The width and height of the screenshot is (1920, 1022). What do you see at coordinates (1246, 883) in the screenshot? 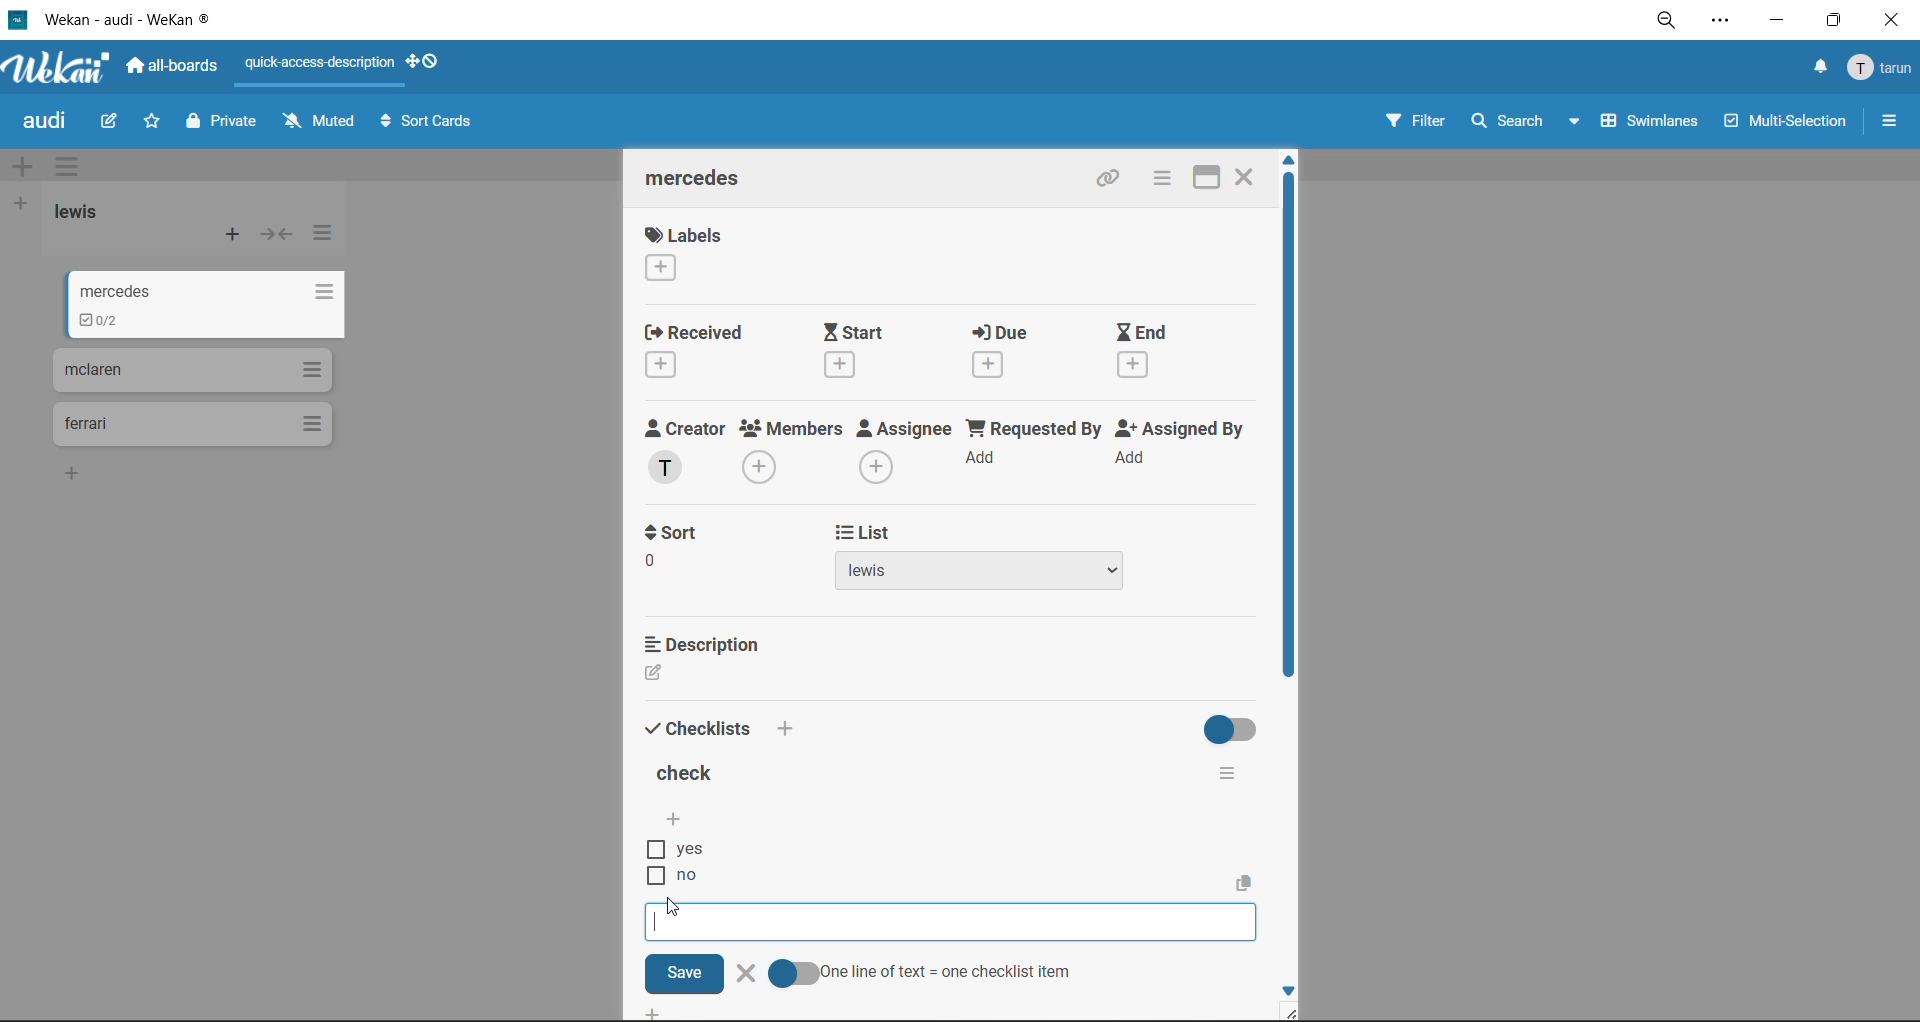
I see `Copy` at bounding box center [1246, 883].